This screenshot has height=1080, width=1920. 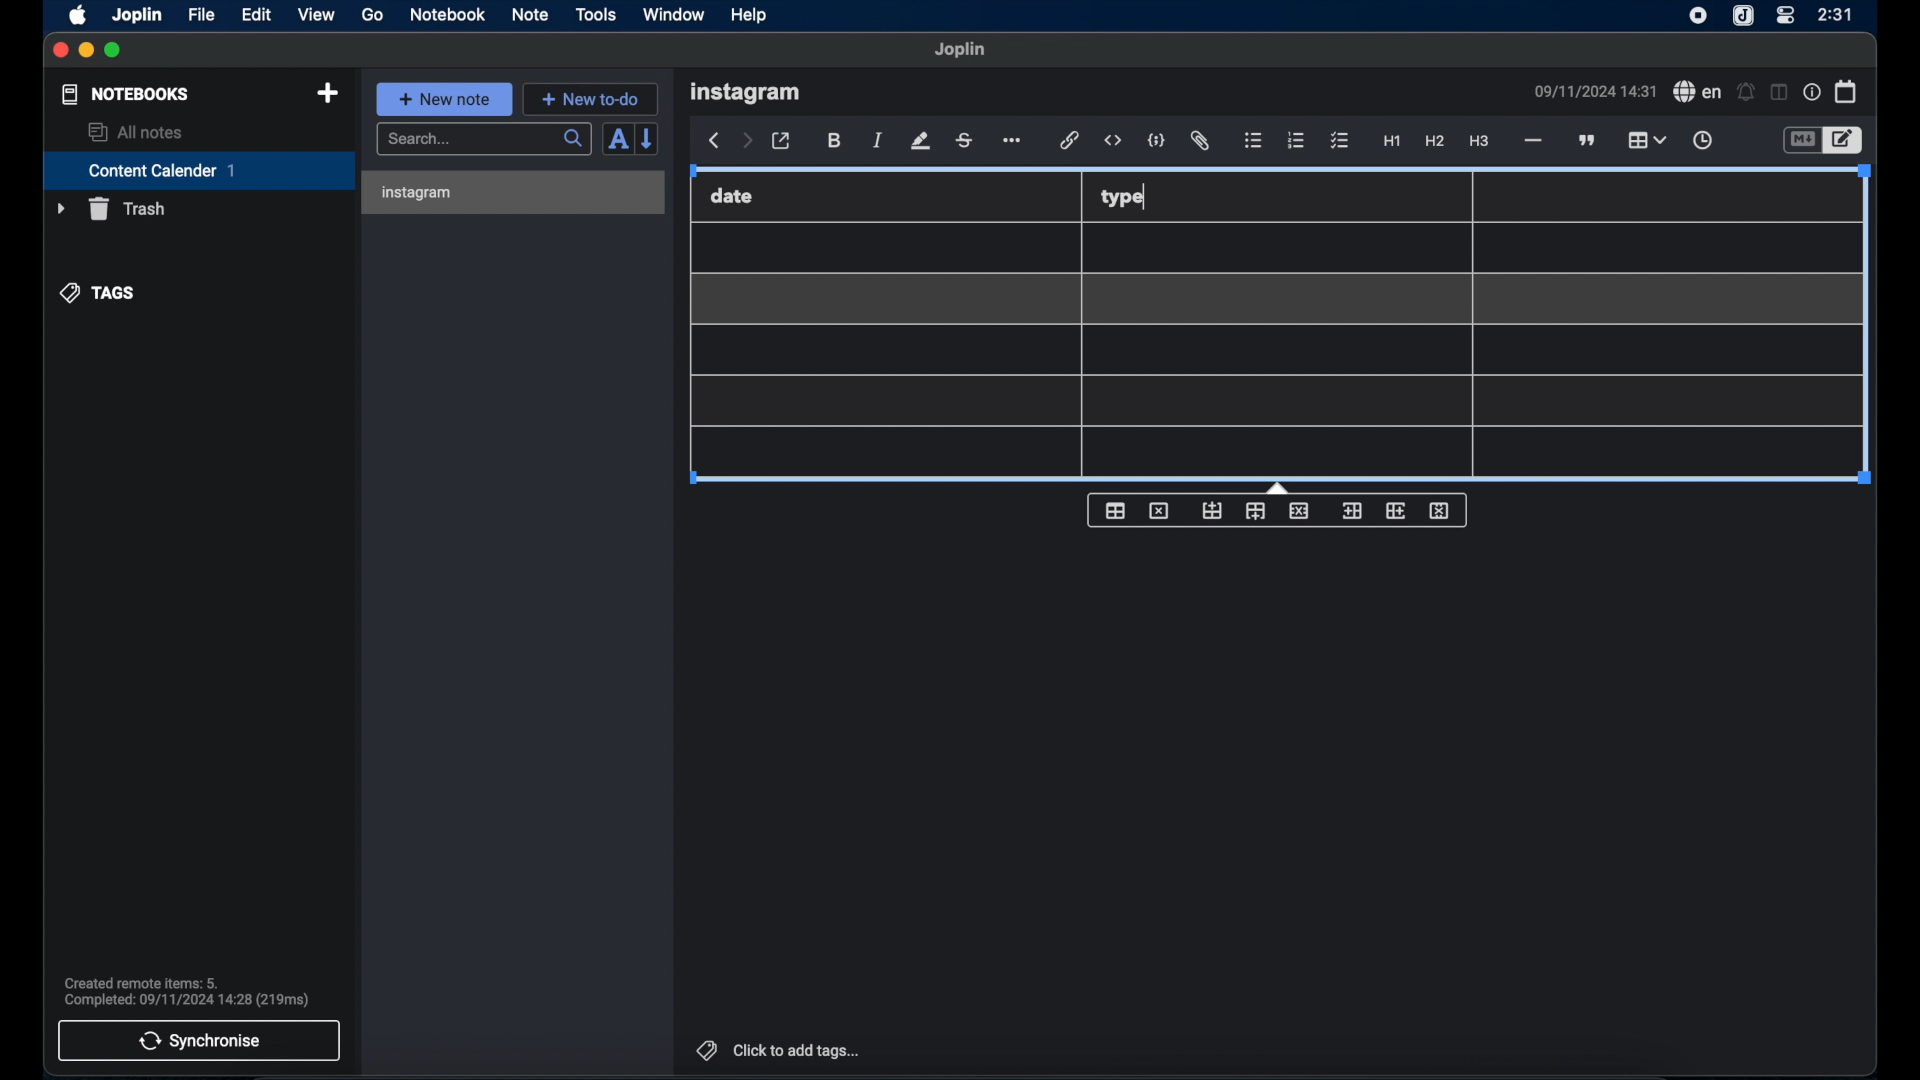 I want to click on toggle editor, so click(x=1847, y=138).